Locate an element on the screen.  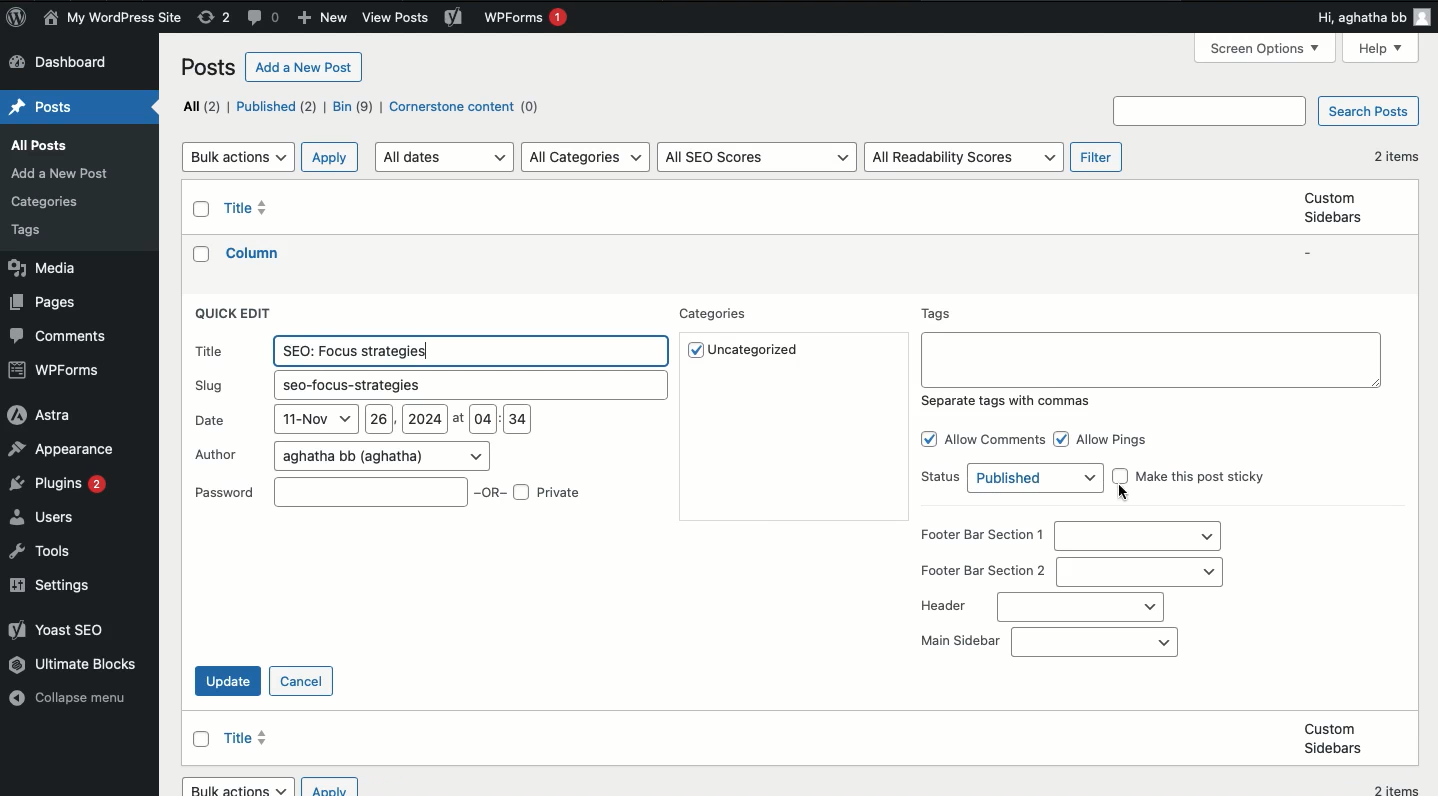
Bulk actions is located at coordinates (238, 157).